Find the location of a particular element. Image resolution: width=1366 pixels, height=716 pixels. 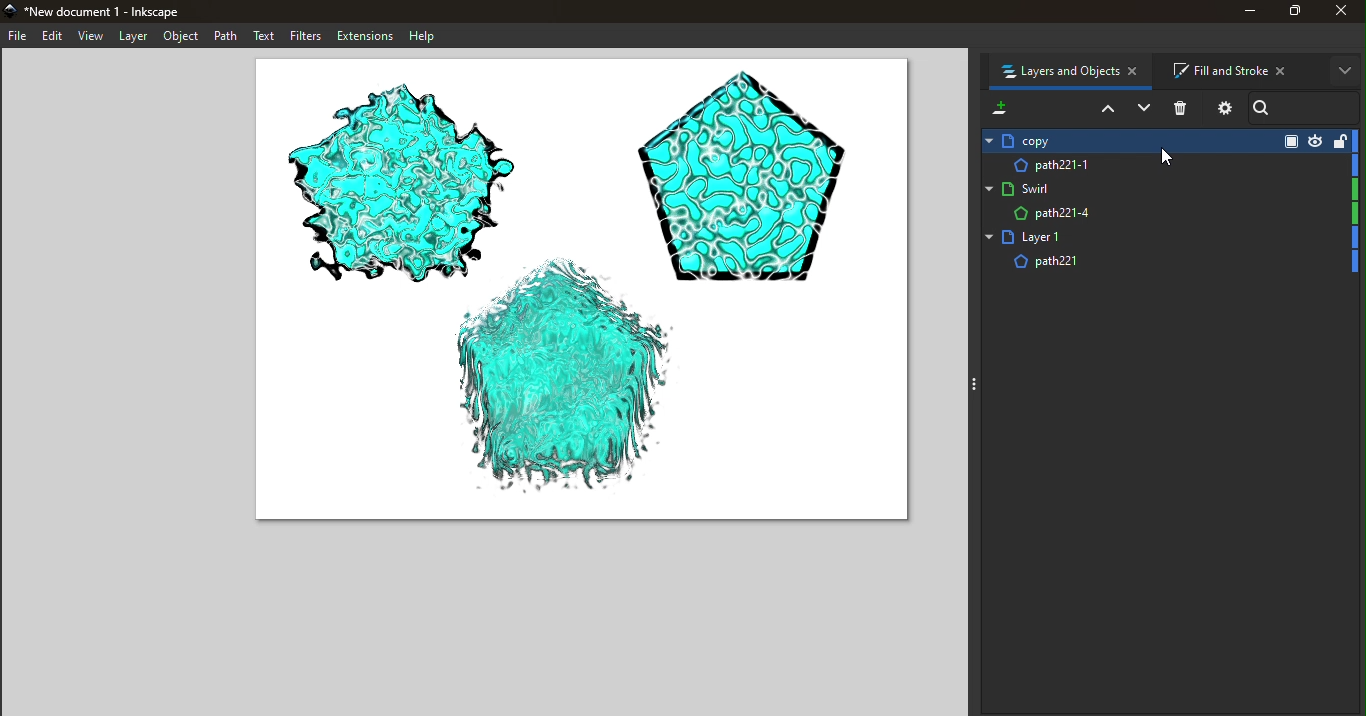

copy is located at coordinates (1123, 140).